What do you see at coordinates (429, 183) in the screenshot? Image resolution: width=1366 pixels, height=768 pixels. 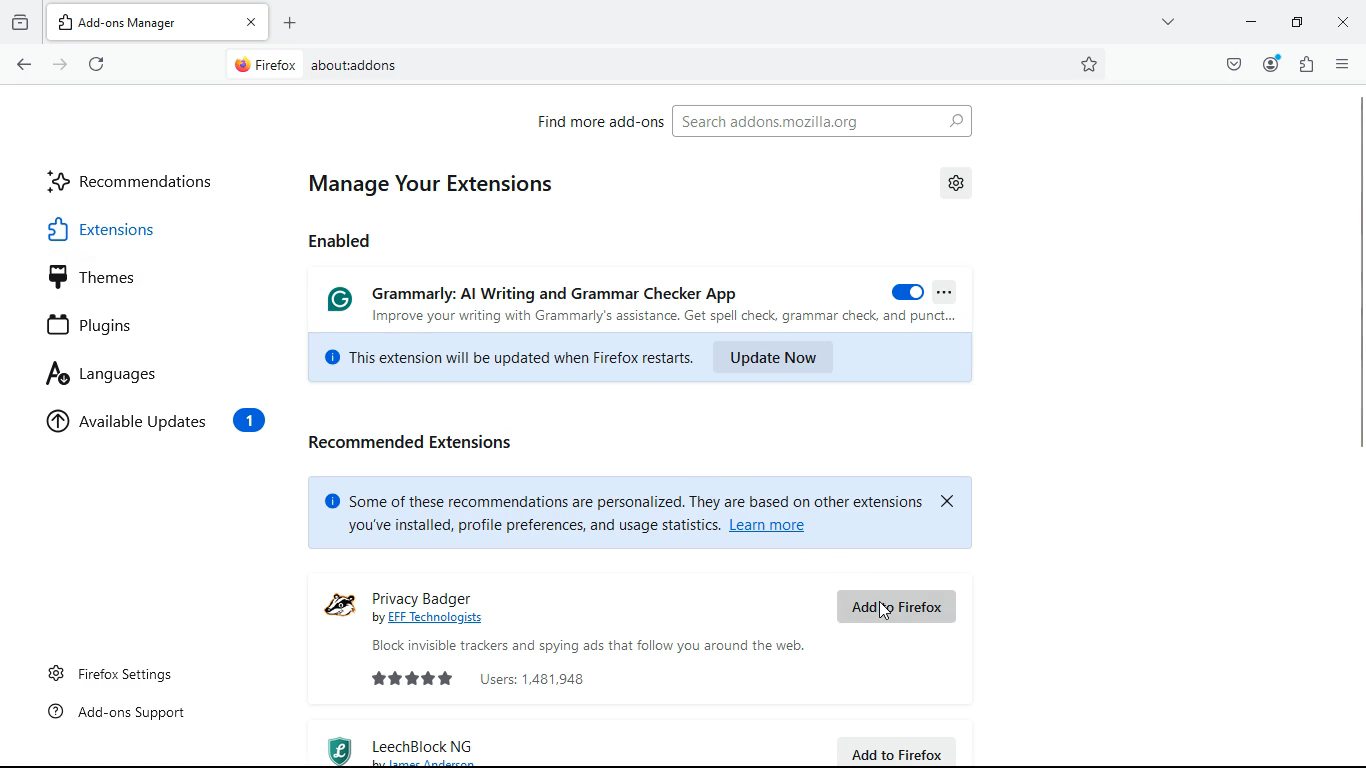 I see `manage your extensions` at bounding box center [429, 183].